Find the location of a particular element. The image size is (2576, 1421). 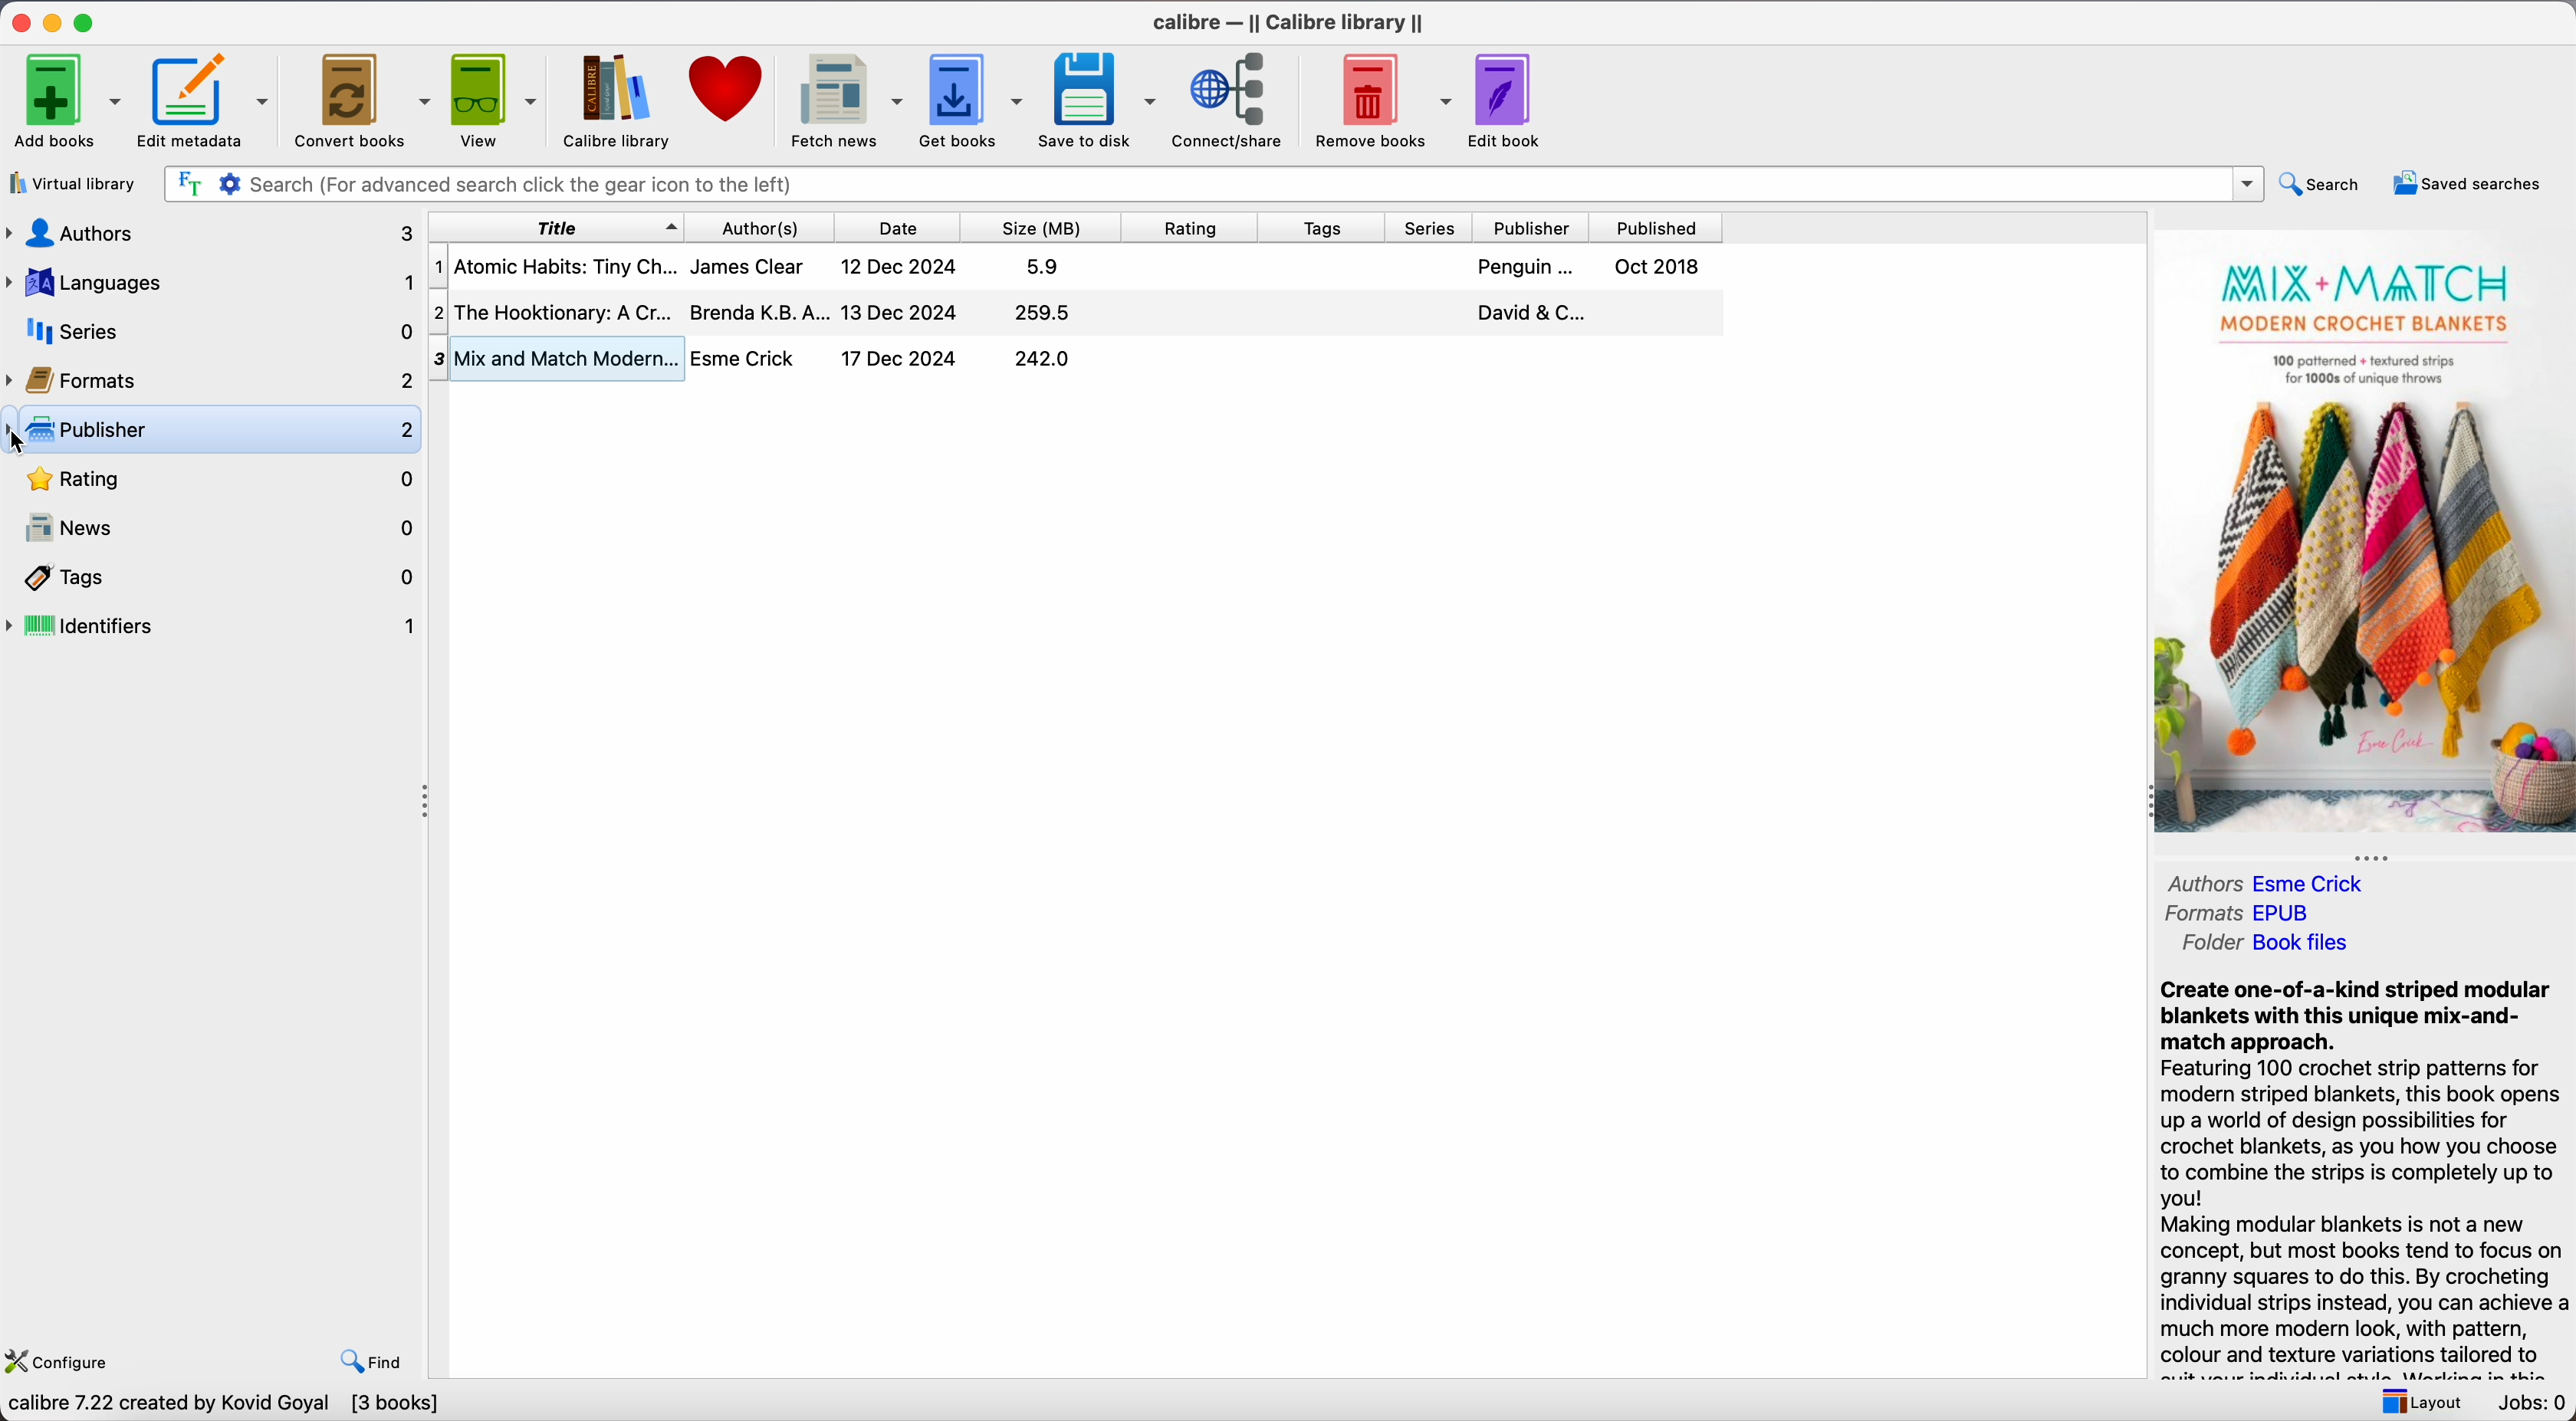

view is located at coordinates (496, 100).